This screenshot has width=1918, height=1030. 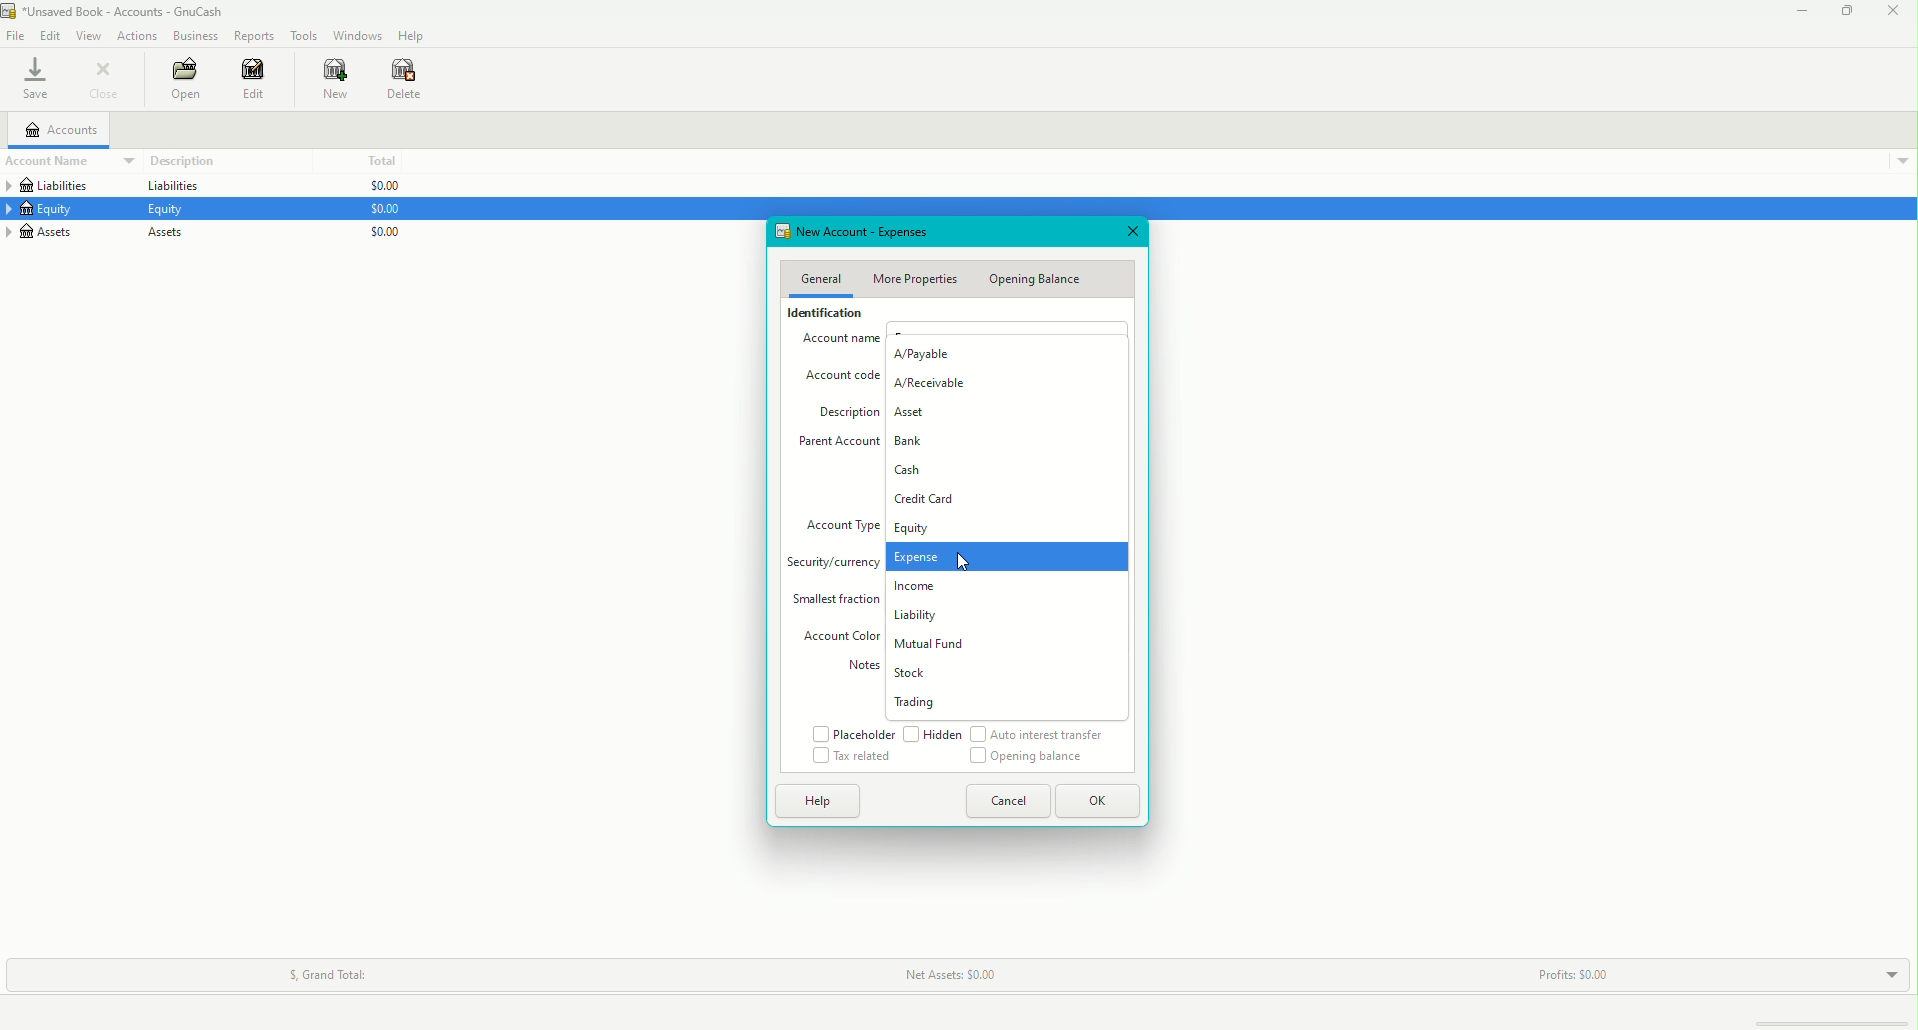 I want to click on Auto interest transfer, so click(x=1042, y=735).